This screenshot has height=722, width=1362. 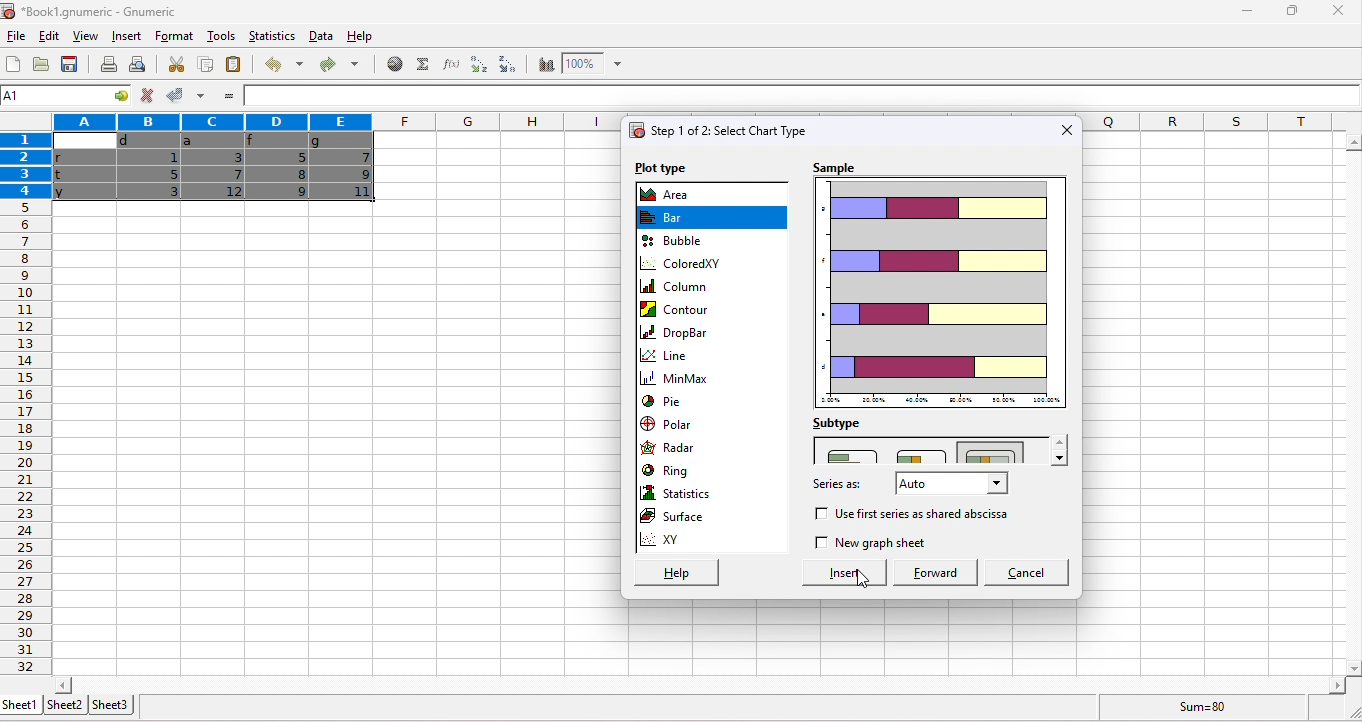 I want to click on columns, so click(x=338, y=122).